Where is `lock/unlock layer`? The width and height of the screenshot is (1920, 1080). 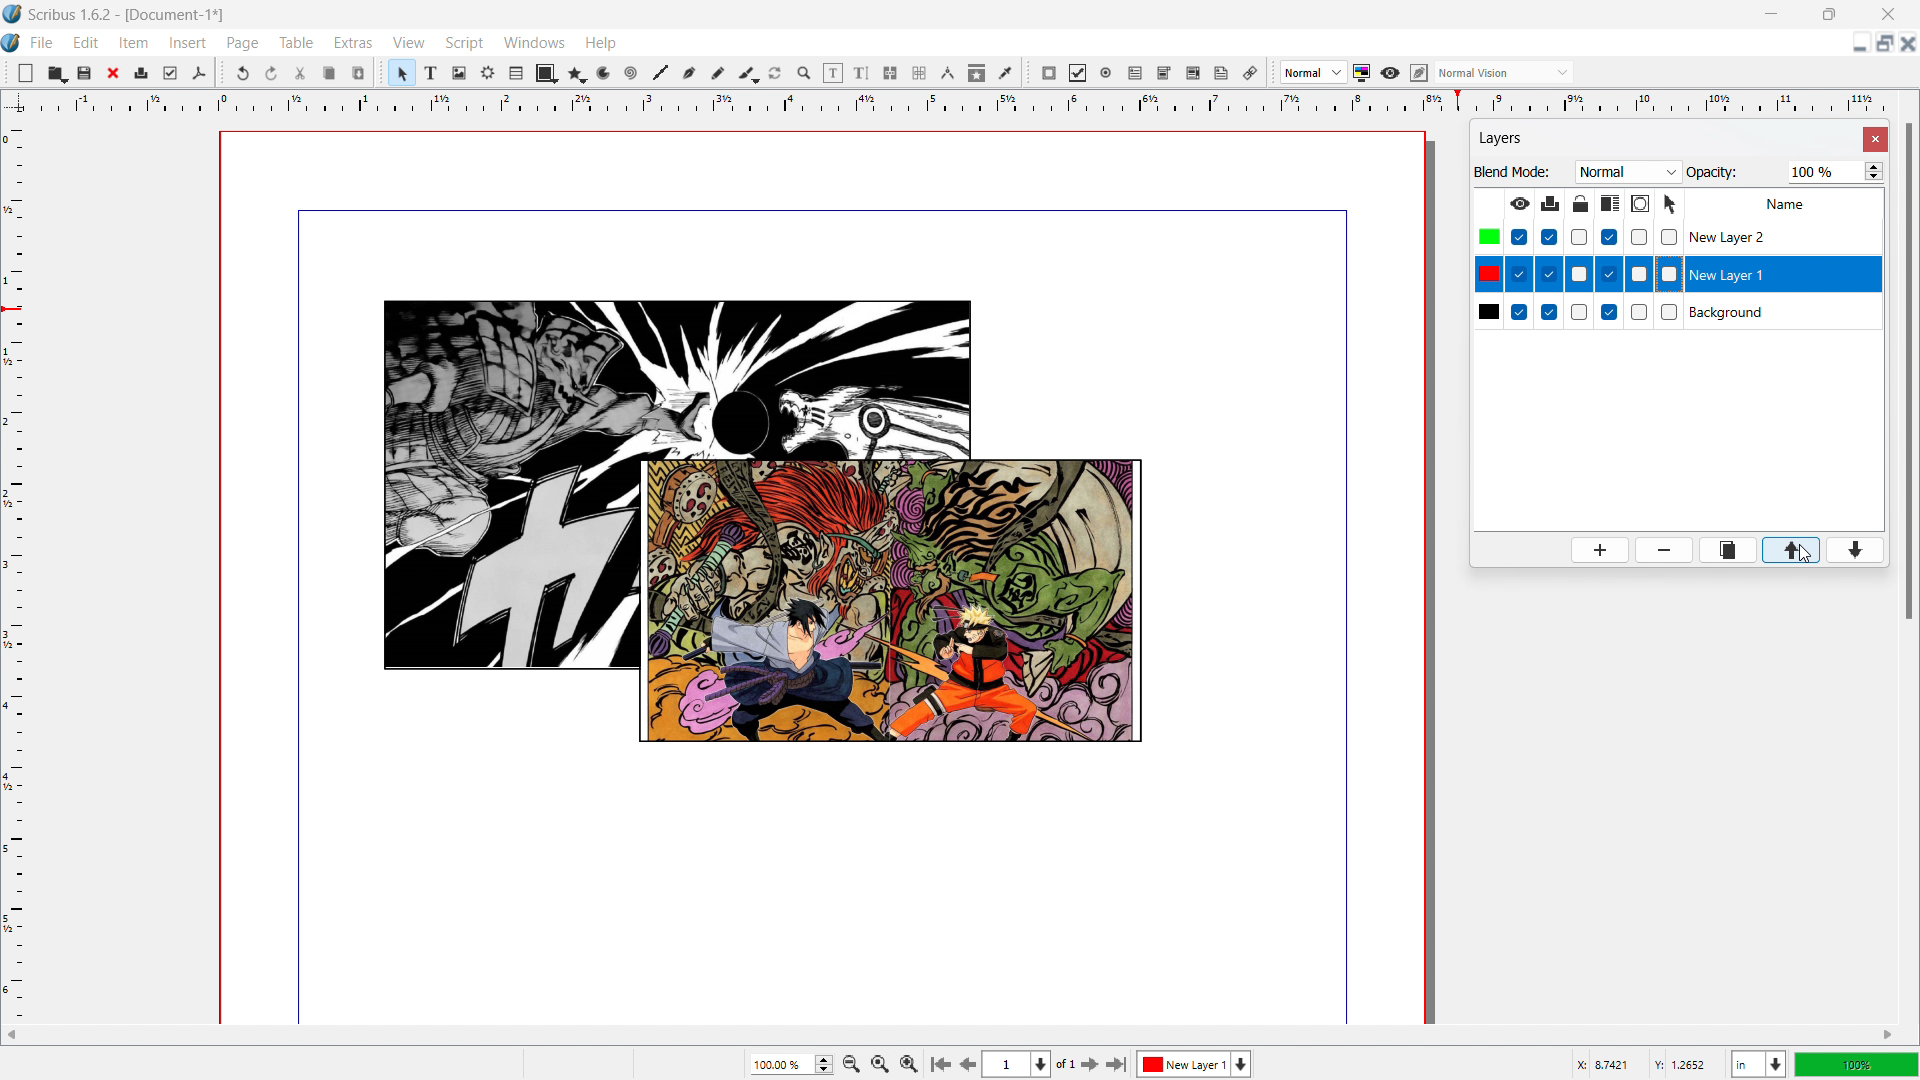 lock/unlock layer is located at coordinates (1580, 203).